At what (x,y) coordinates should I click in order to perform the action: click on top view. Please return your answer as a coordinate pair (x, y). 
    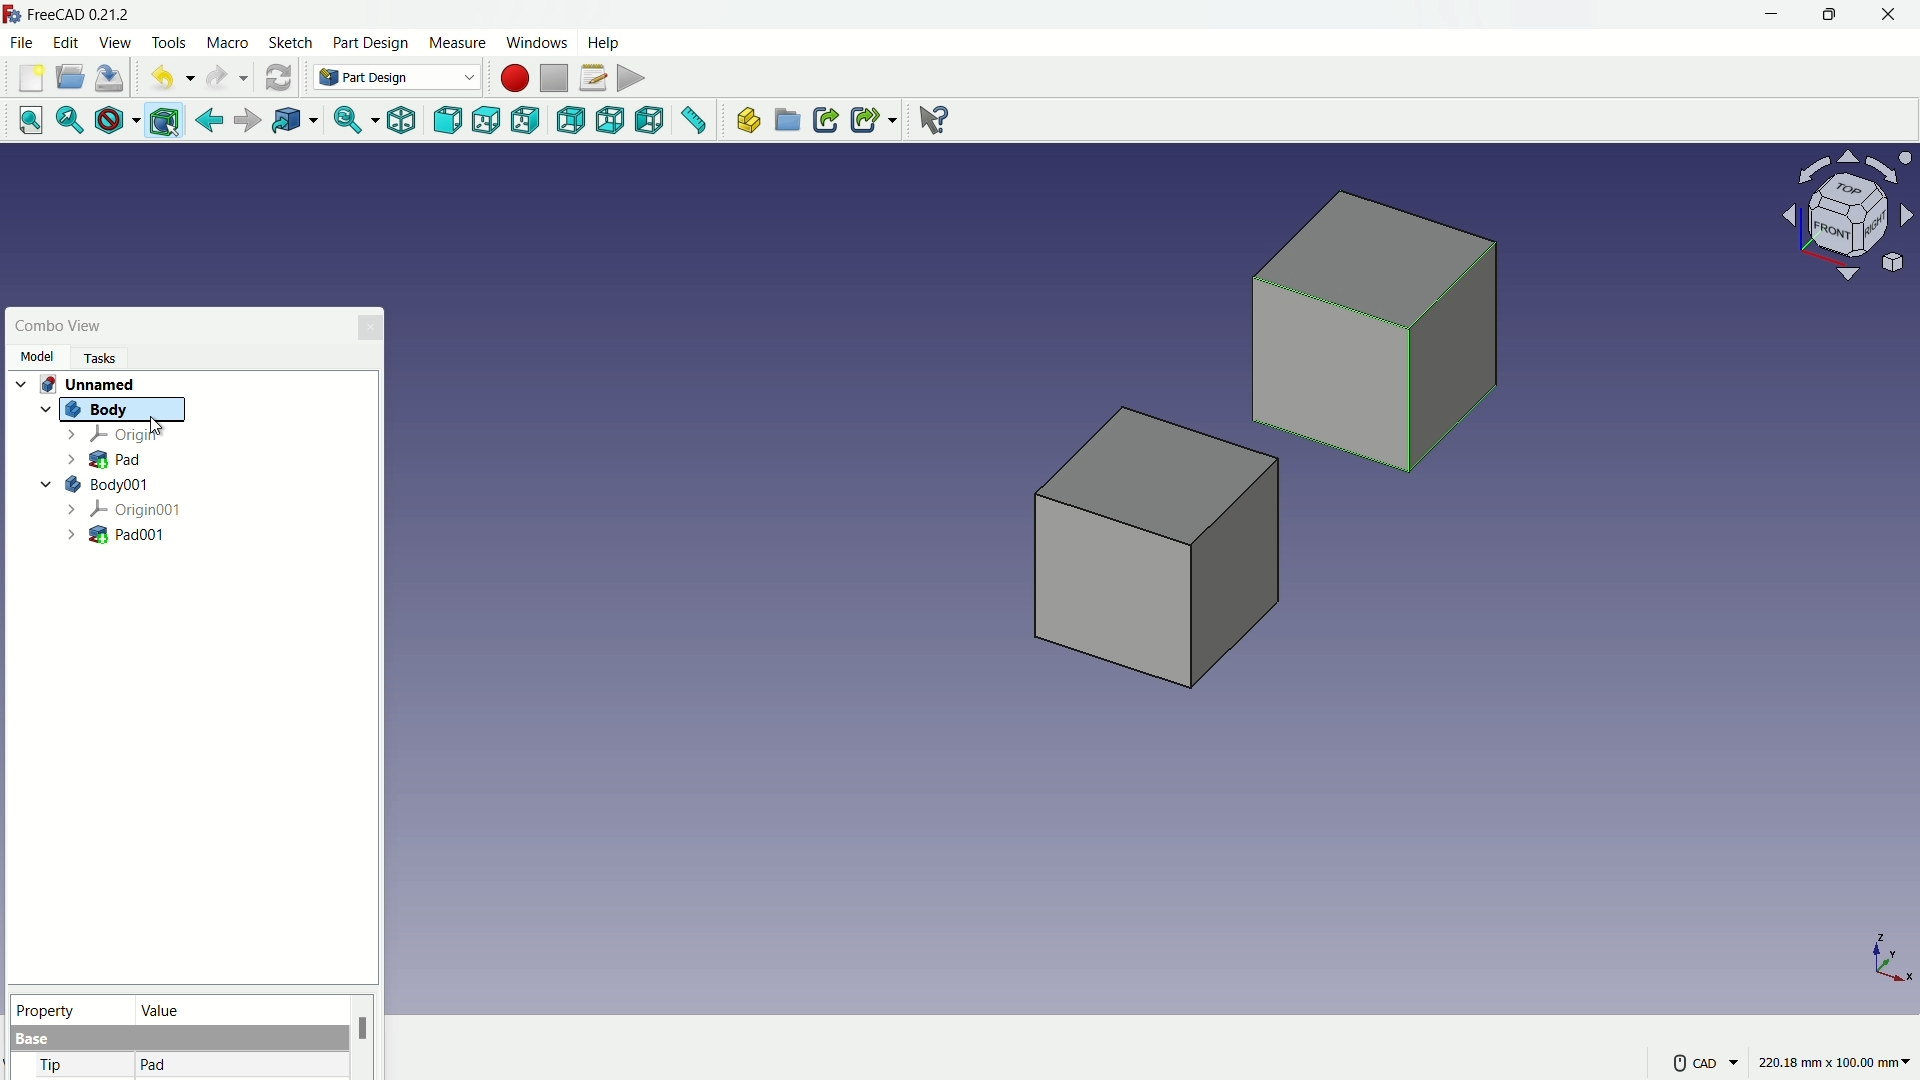
    Looking at the image, I should click on (490, 120).